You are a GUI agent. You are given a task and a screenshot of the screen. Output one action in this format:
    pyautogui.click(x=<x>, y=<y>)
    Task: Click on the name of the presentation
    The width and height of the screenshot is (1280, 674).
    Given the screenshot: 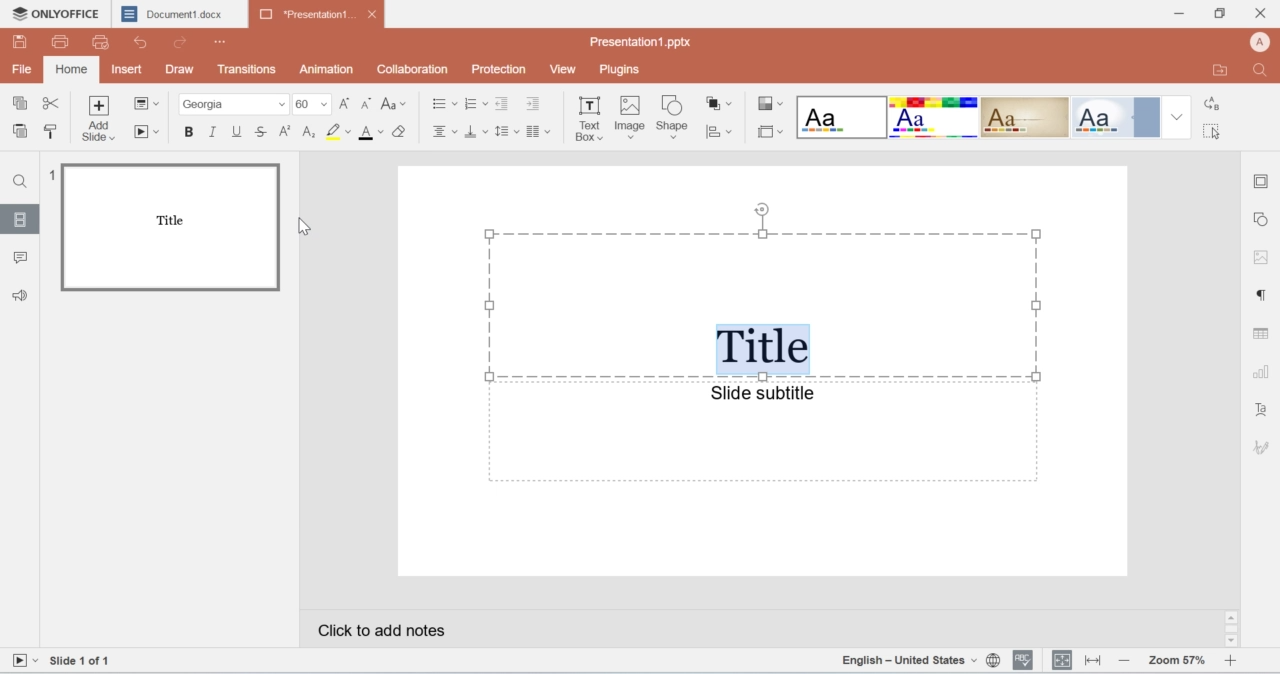 What is the action you would take?
    pyautogui.click(x=638, y=43)
    